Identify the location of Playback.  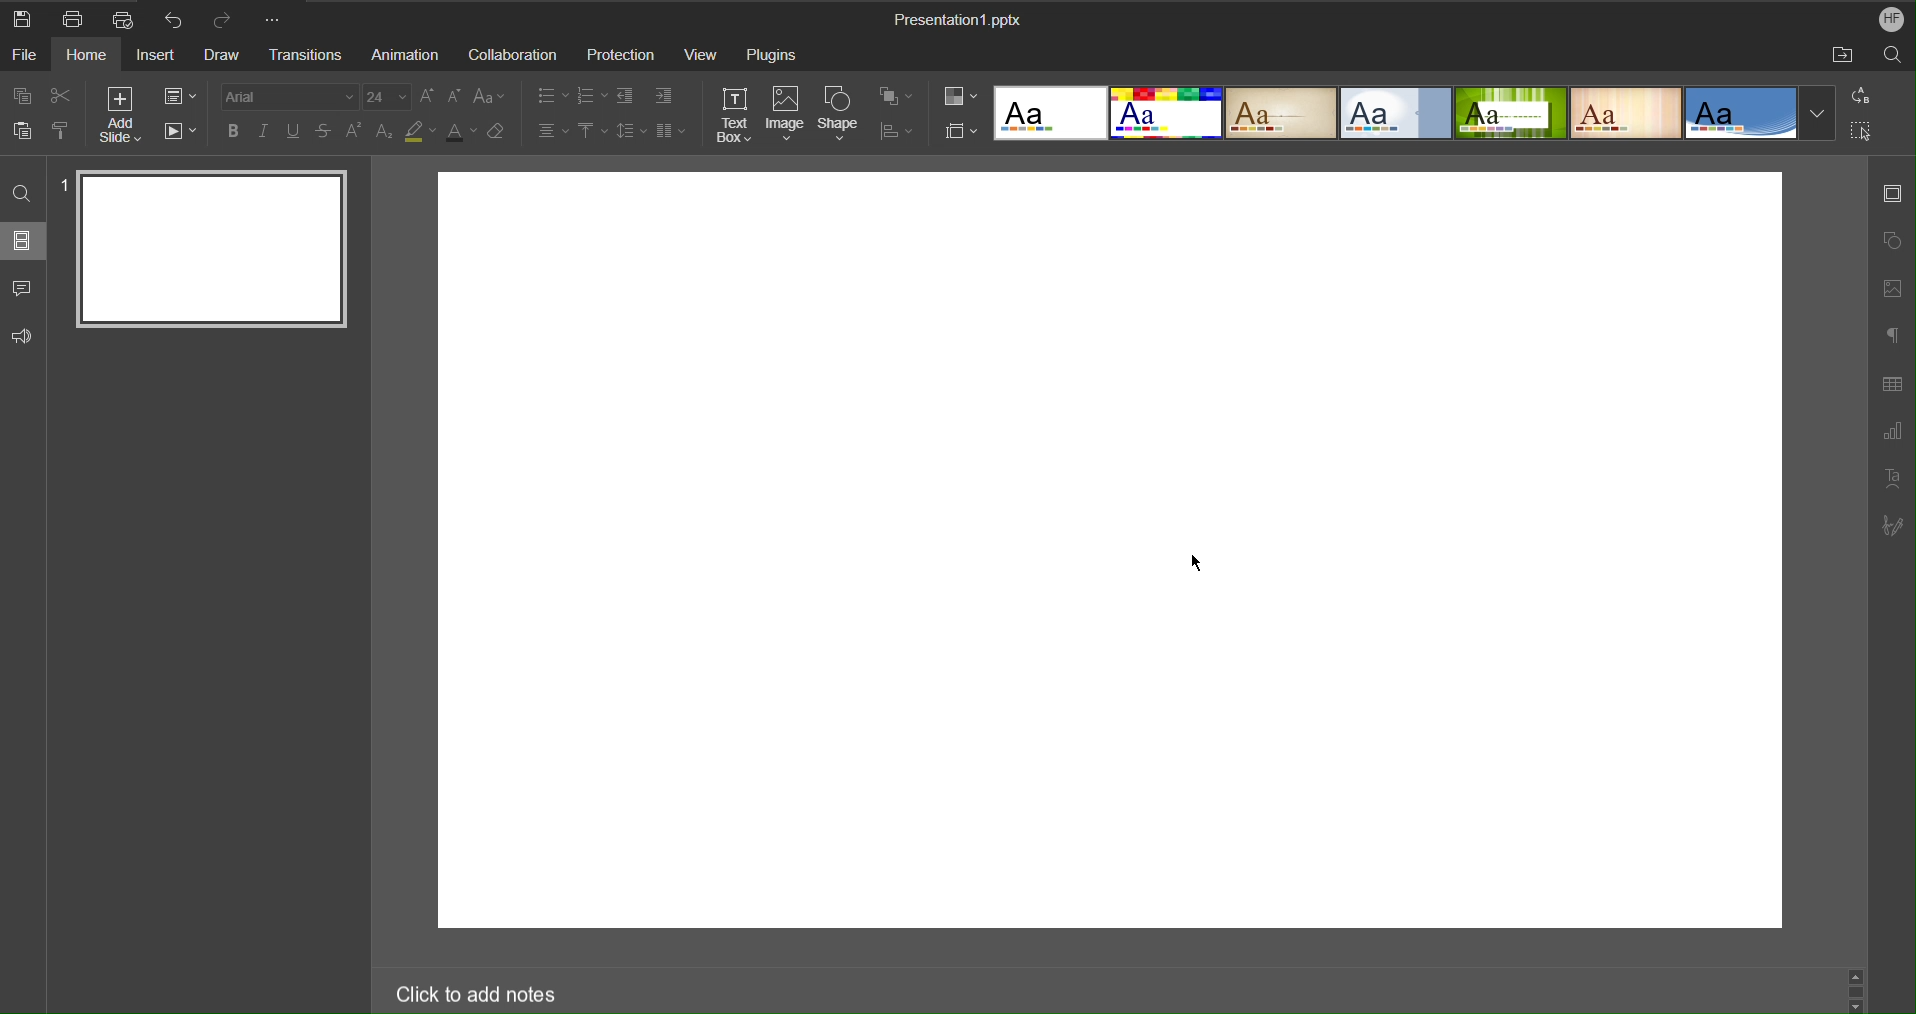
(180, 132).